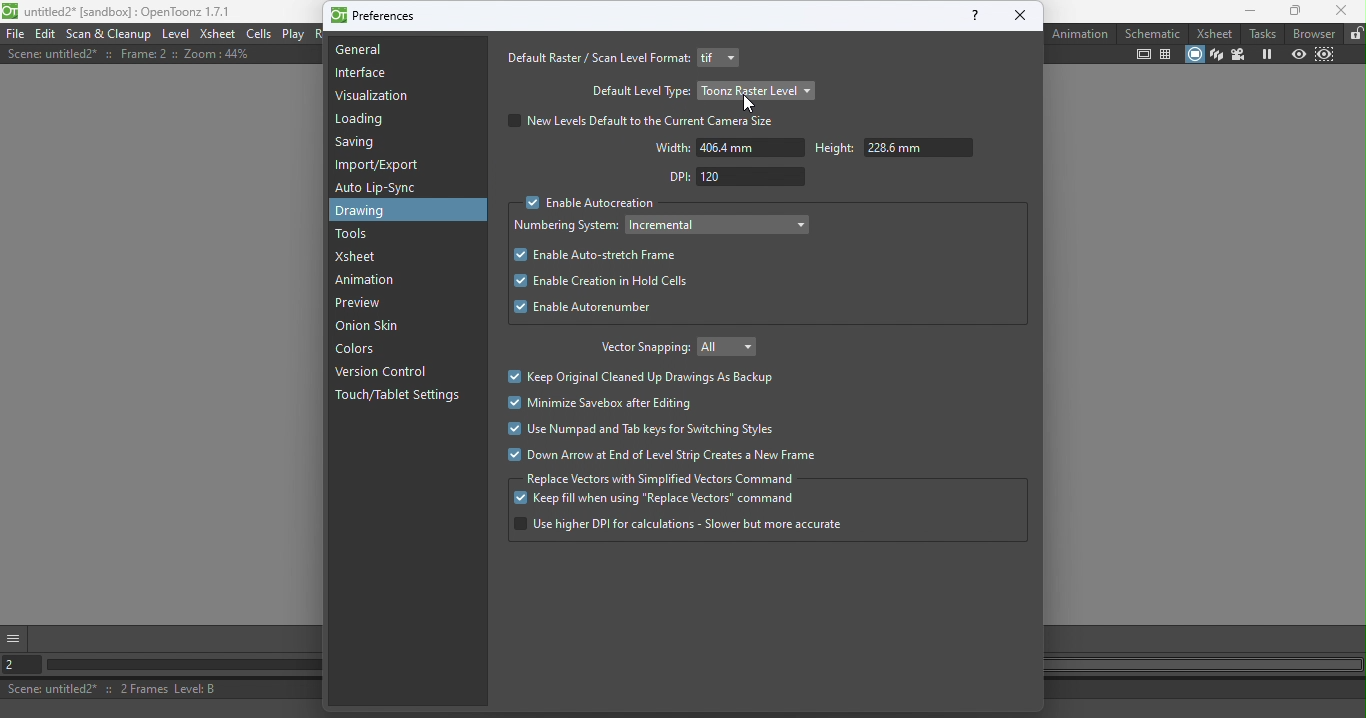  I want to click on Interface, so click(360, 73).